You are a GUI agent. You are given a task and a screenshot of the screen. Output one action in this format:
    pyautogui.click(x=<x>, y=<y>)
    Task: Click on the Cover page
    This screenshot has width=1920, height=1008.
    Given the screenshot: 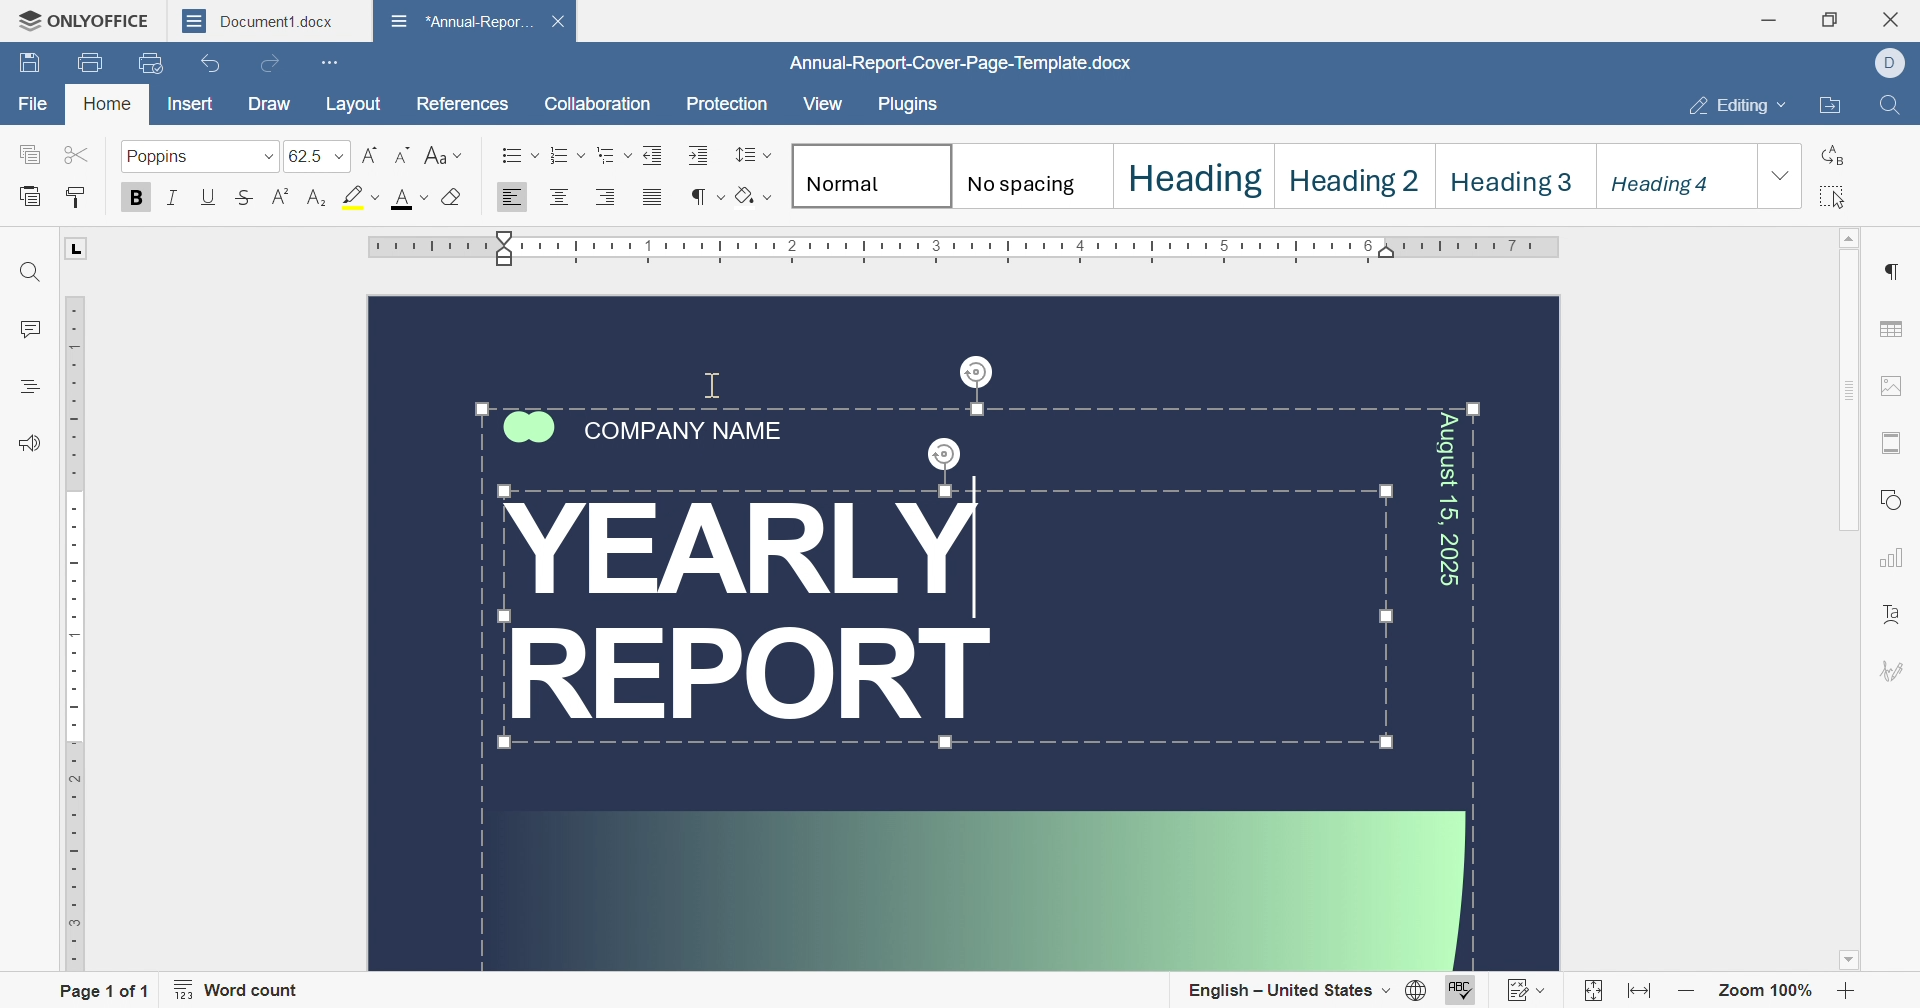 What is the action you would take?
    pyautogui.click(x=963, y=630)
    